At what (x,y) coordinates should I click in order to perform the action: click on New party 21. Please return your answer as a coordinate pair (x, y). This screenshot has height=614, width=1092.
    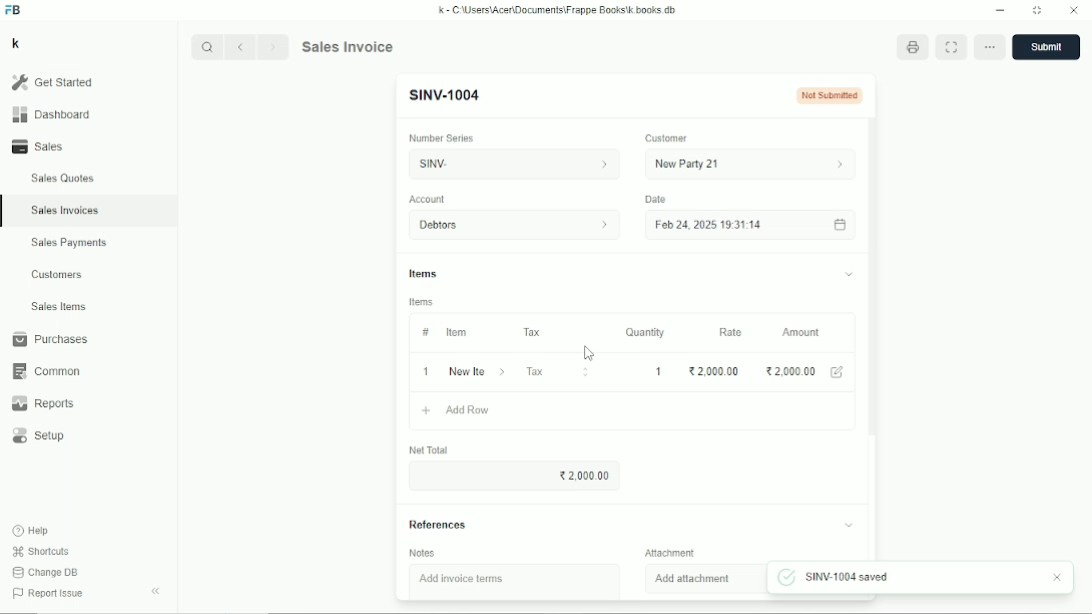
    Looking at the image, I should click on (752, 164).